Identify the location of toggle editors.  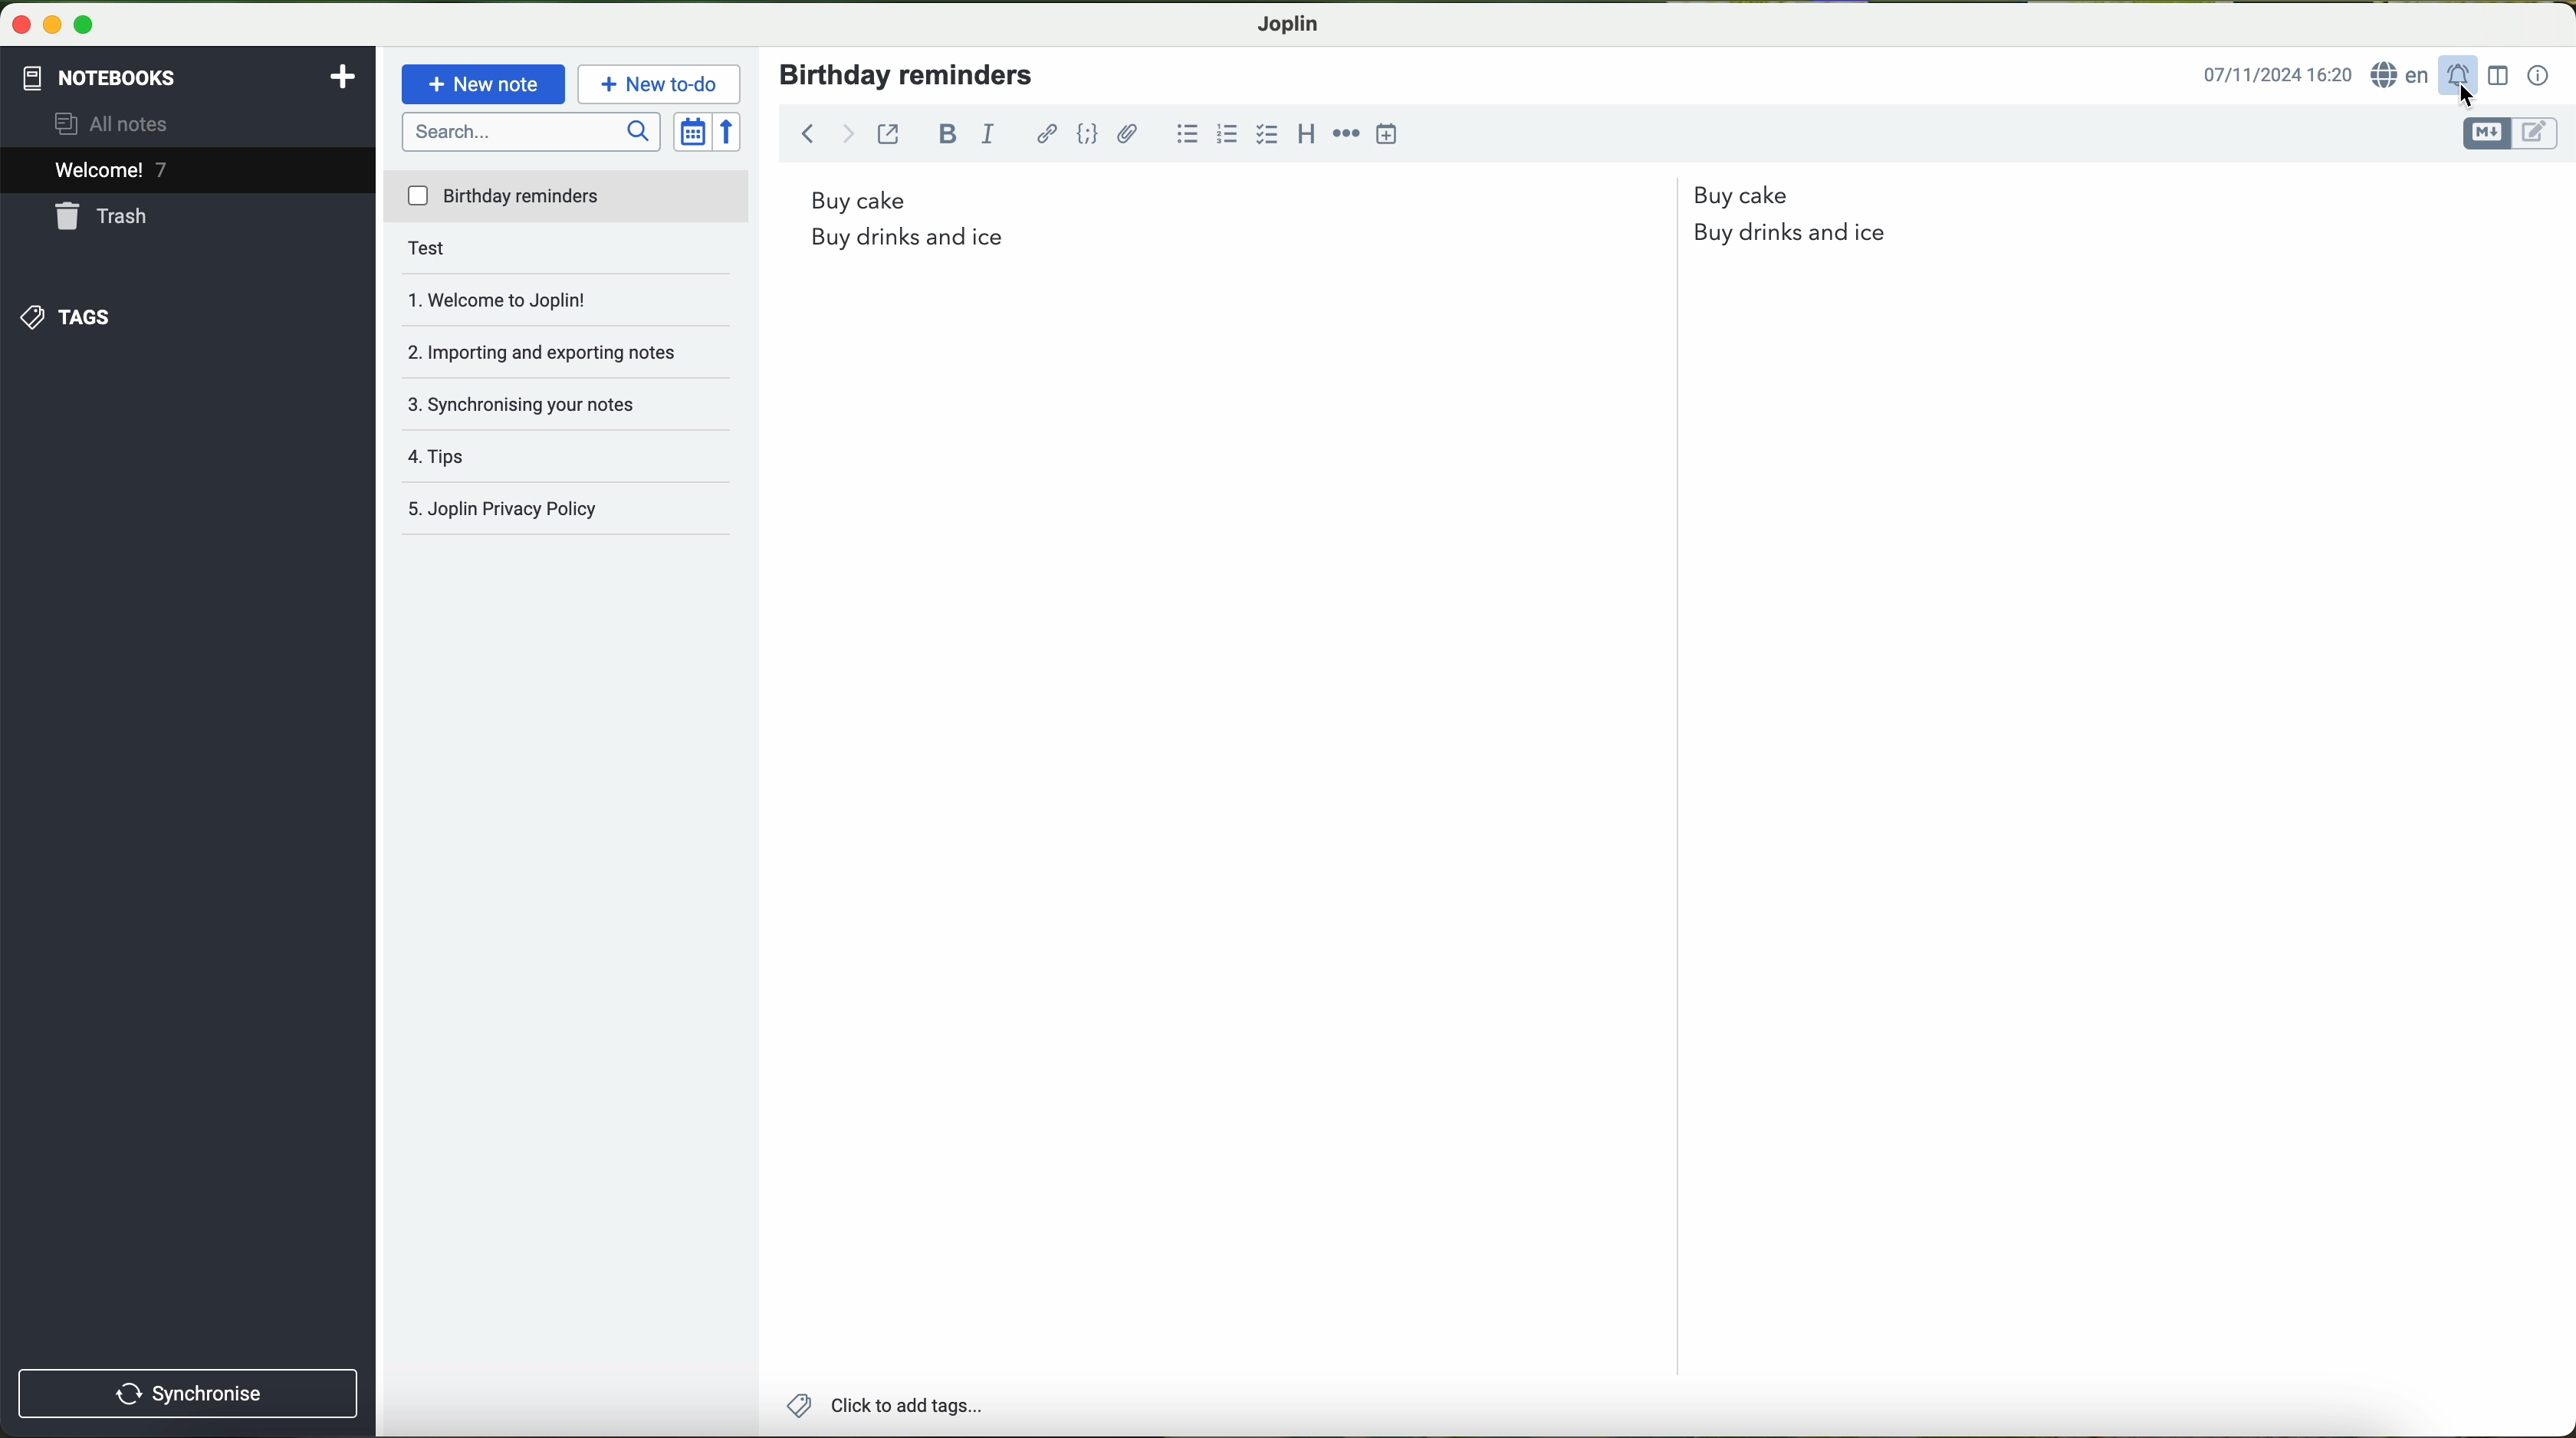
(2512, 134).